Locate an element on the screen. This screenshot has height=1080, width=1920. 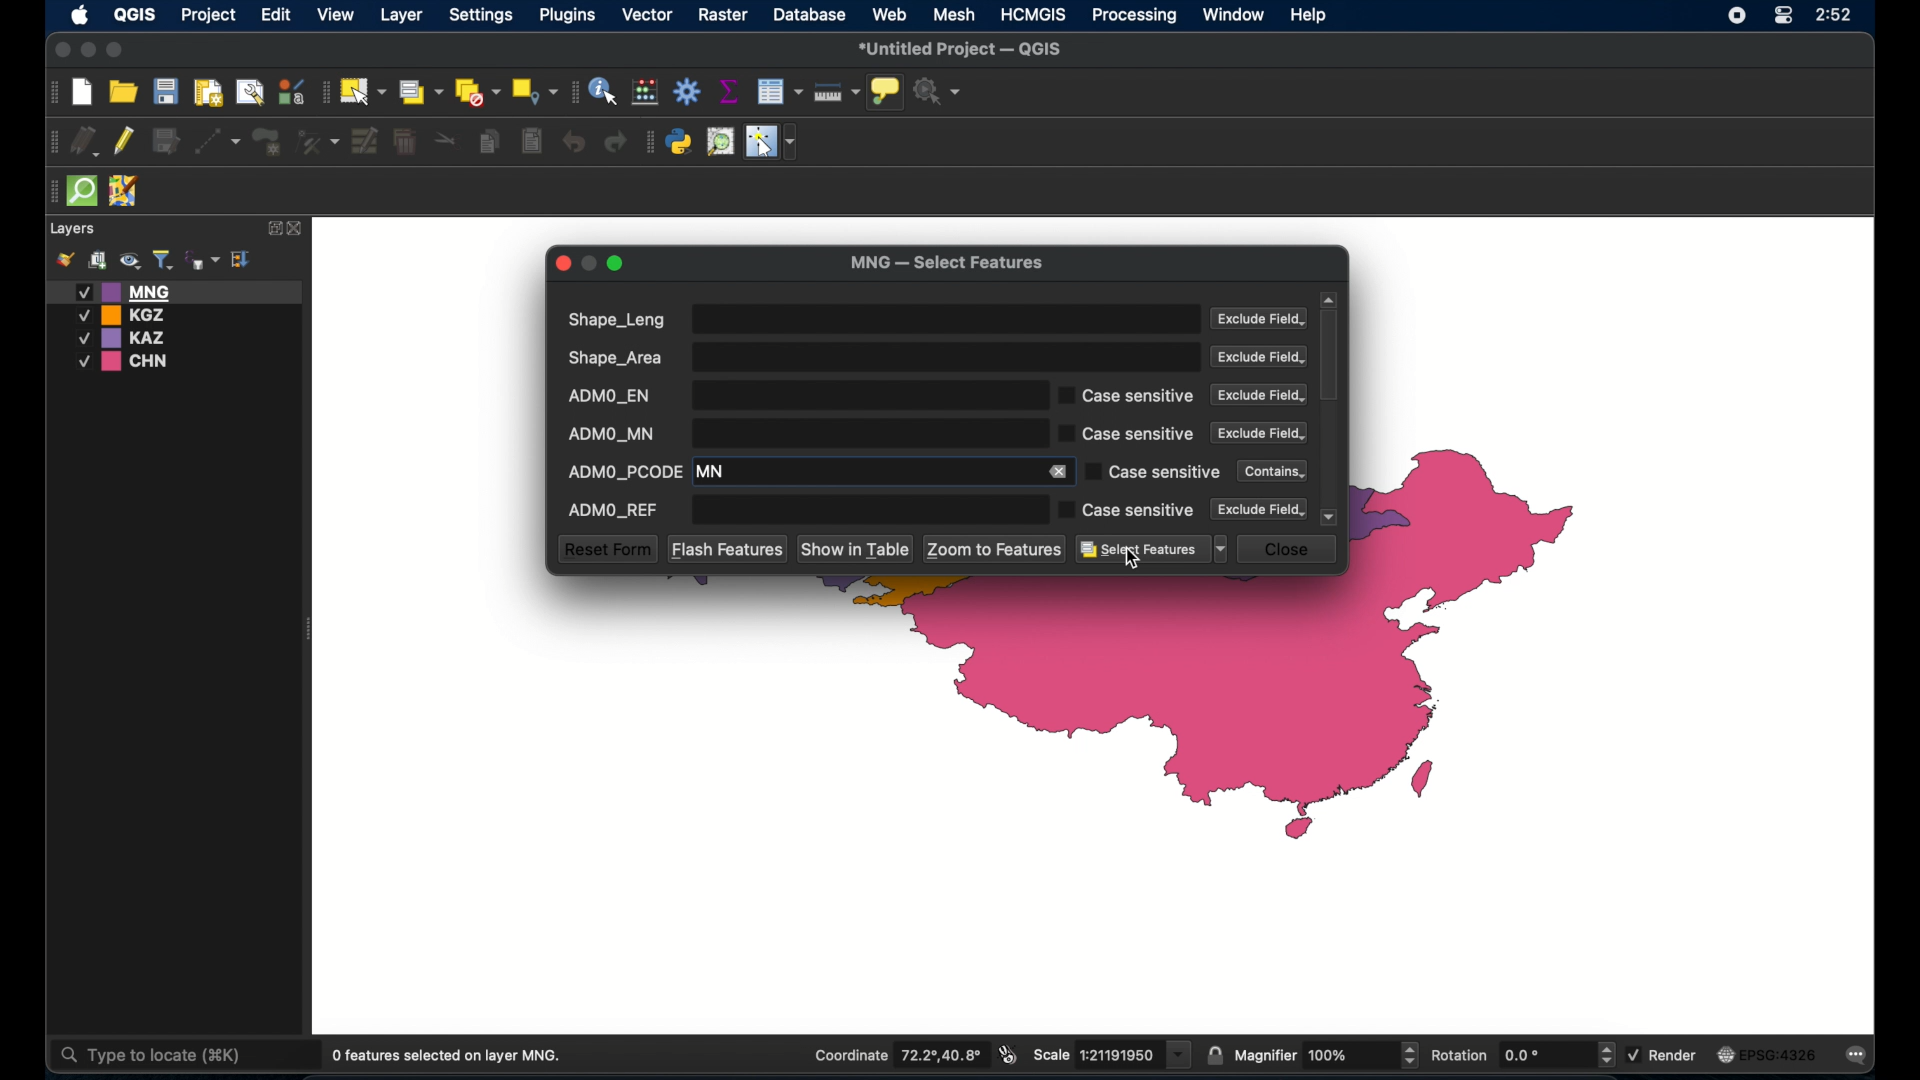
undo is located at coordinates (572, 143).